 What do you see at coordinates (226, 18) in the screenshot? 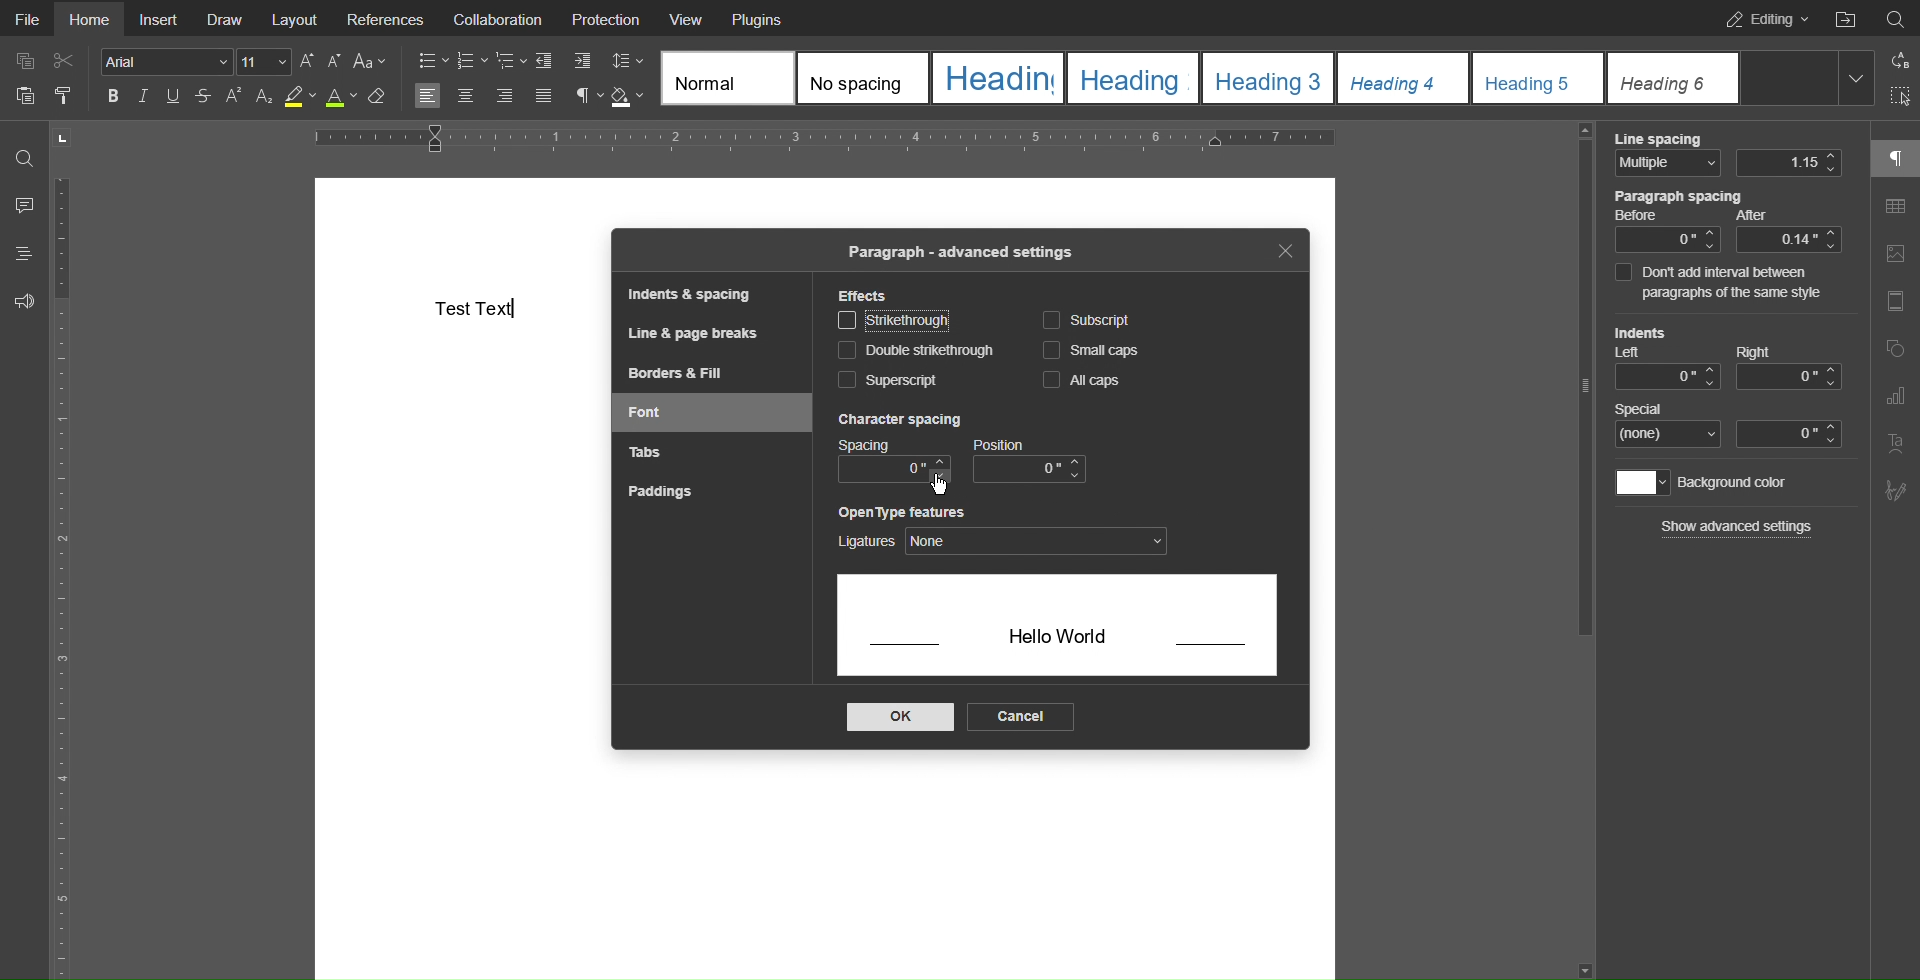
I see `Draw` at bounding box center [226, 18].